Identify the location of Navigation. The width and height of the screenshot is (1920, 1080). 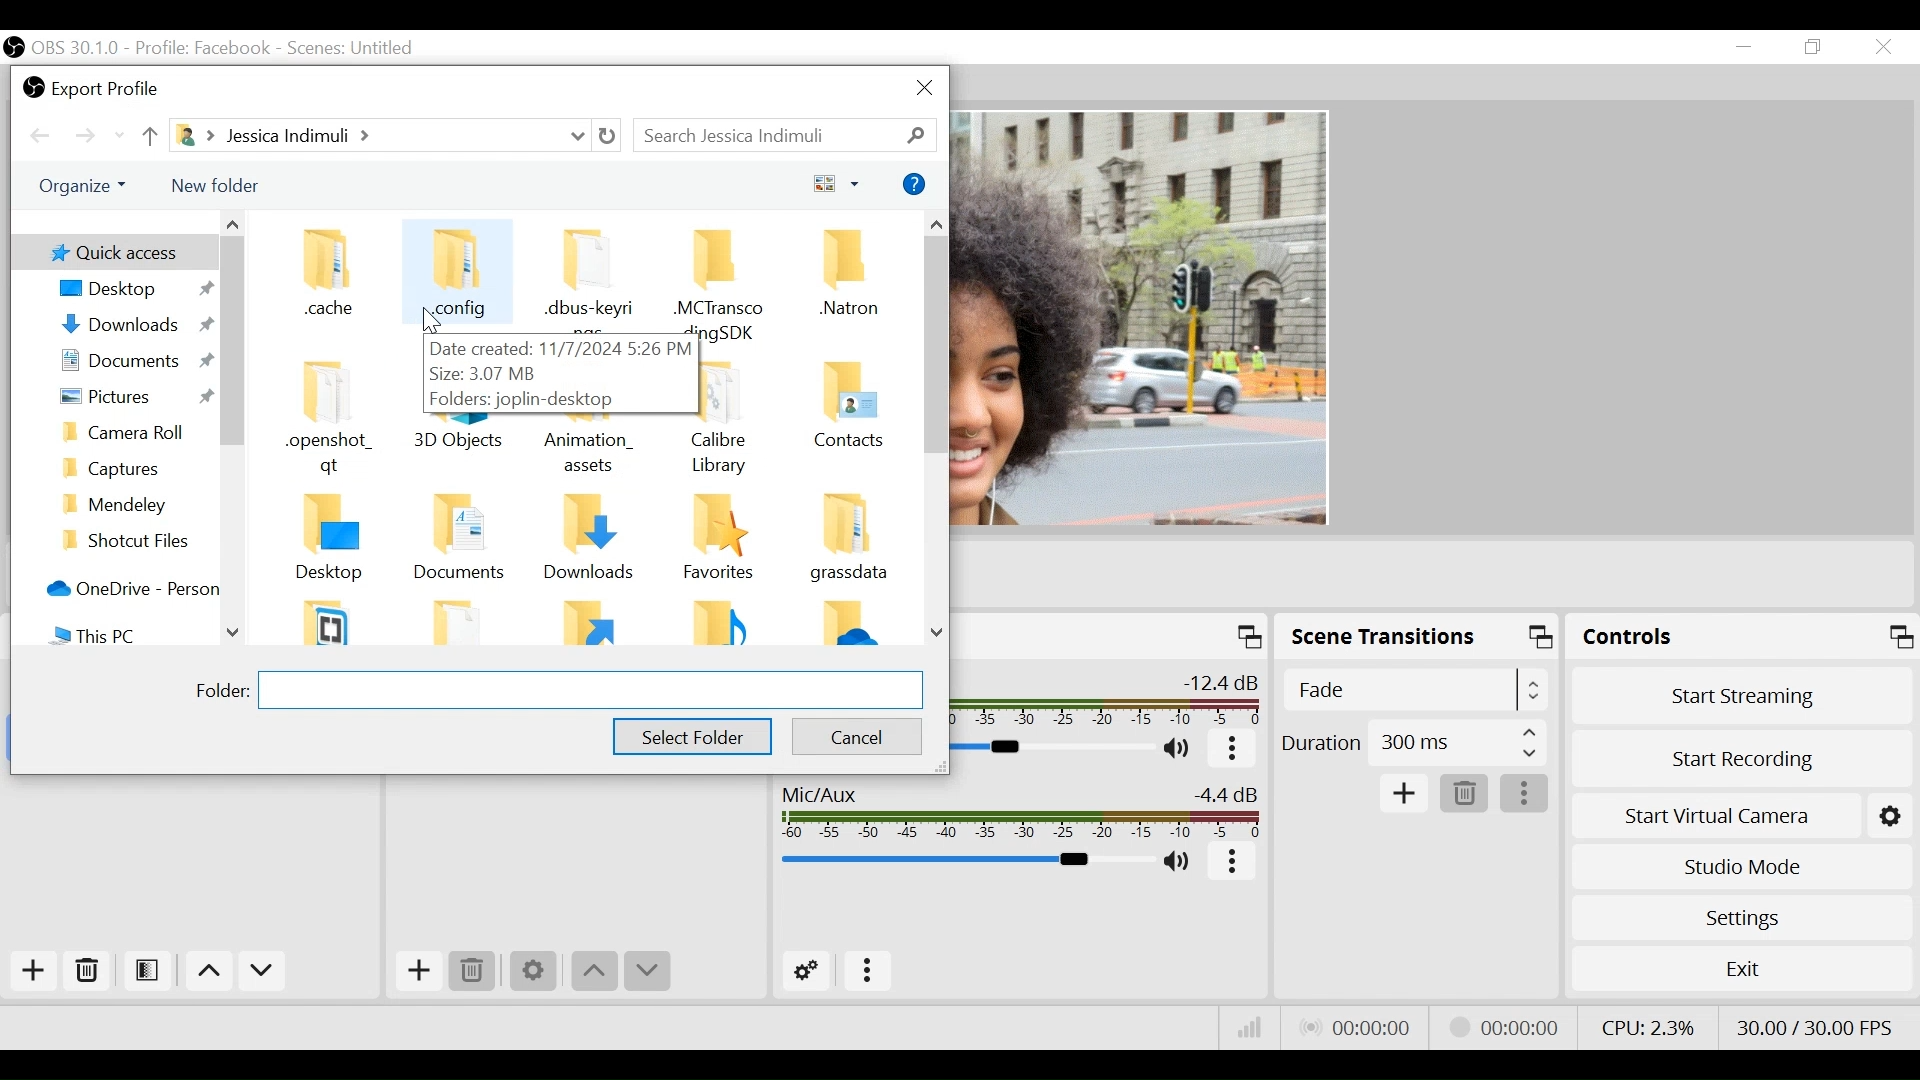
(134, 503).